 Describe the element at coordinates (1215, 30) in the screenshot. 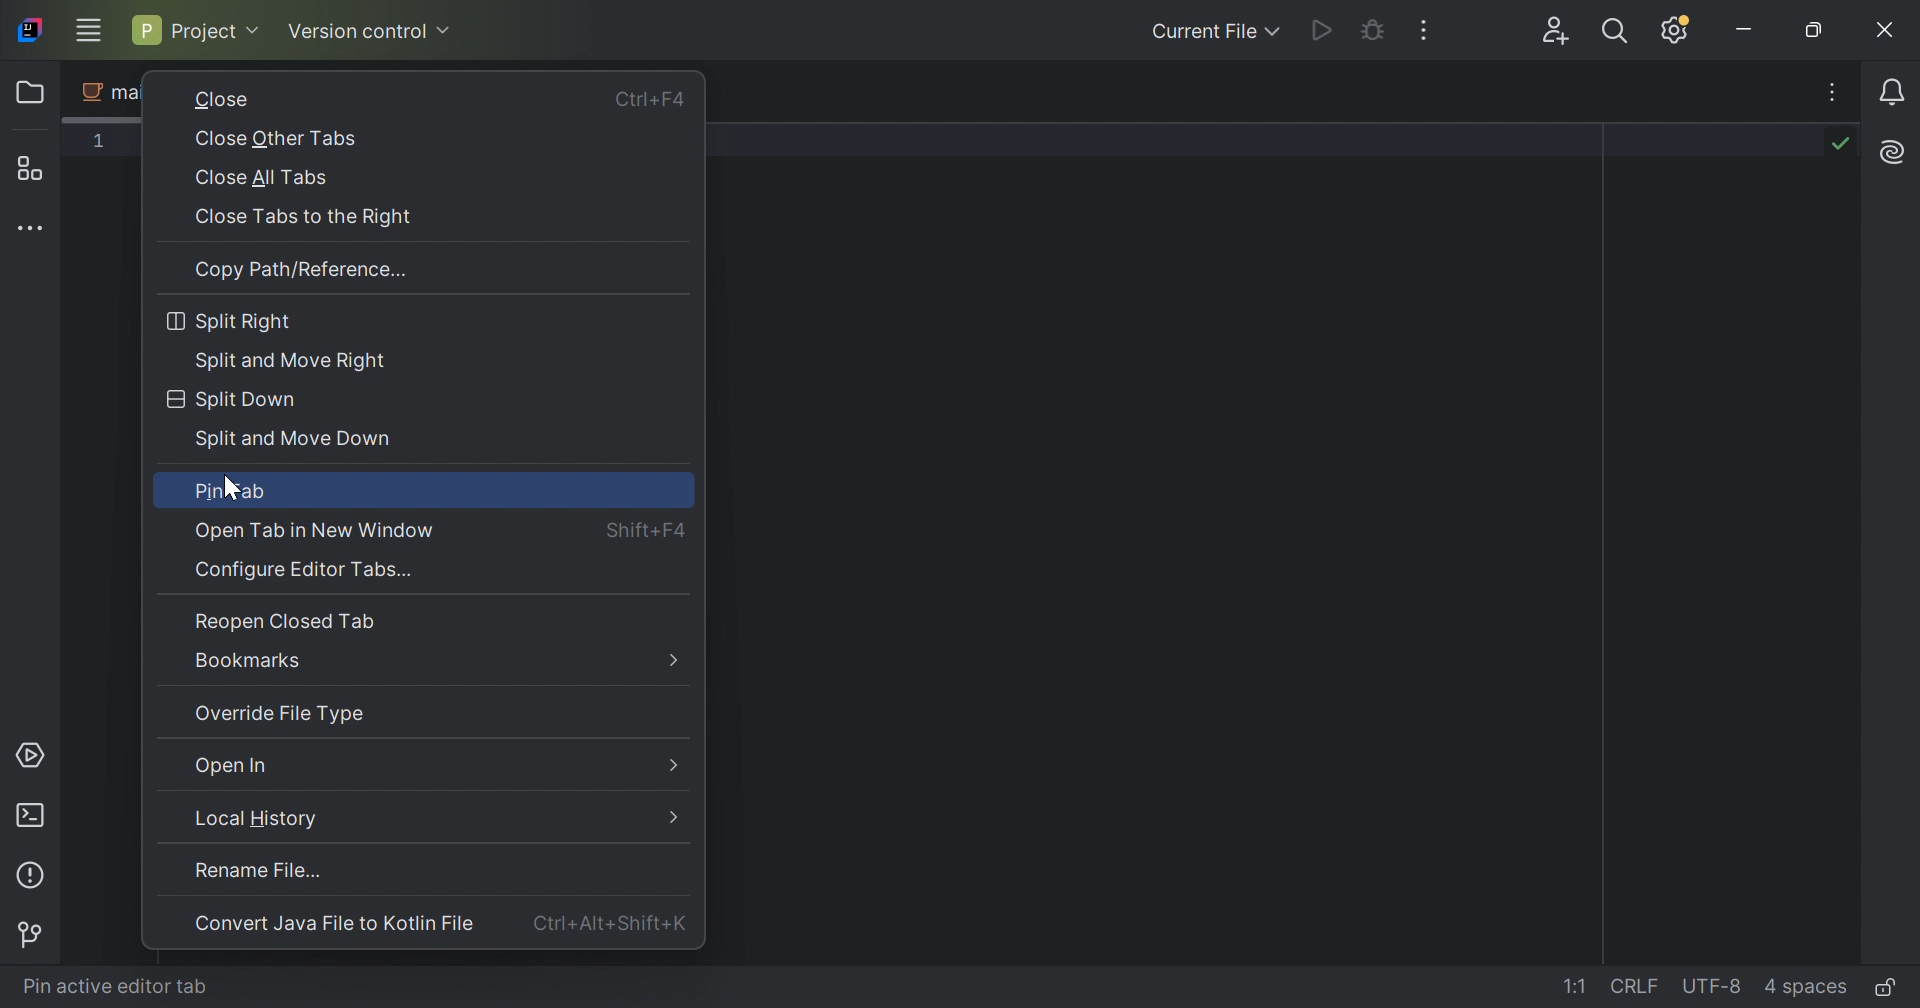

I see `Current file` at that location.